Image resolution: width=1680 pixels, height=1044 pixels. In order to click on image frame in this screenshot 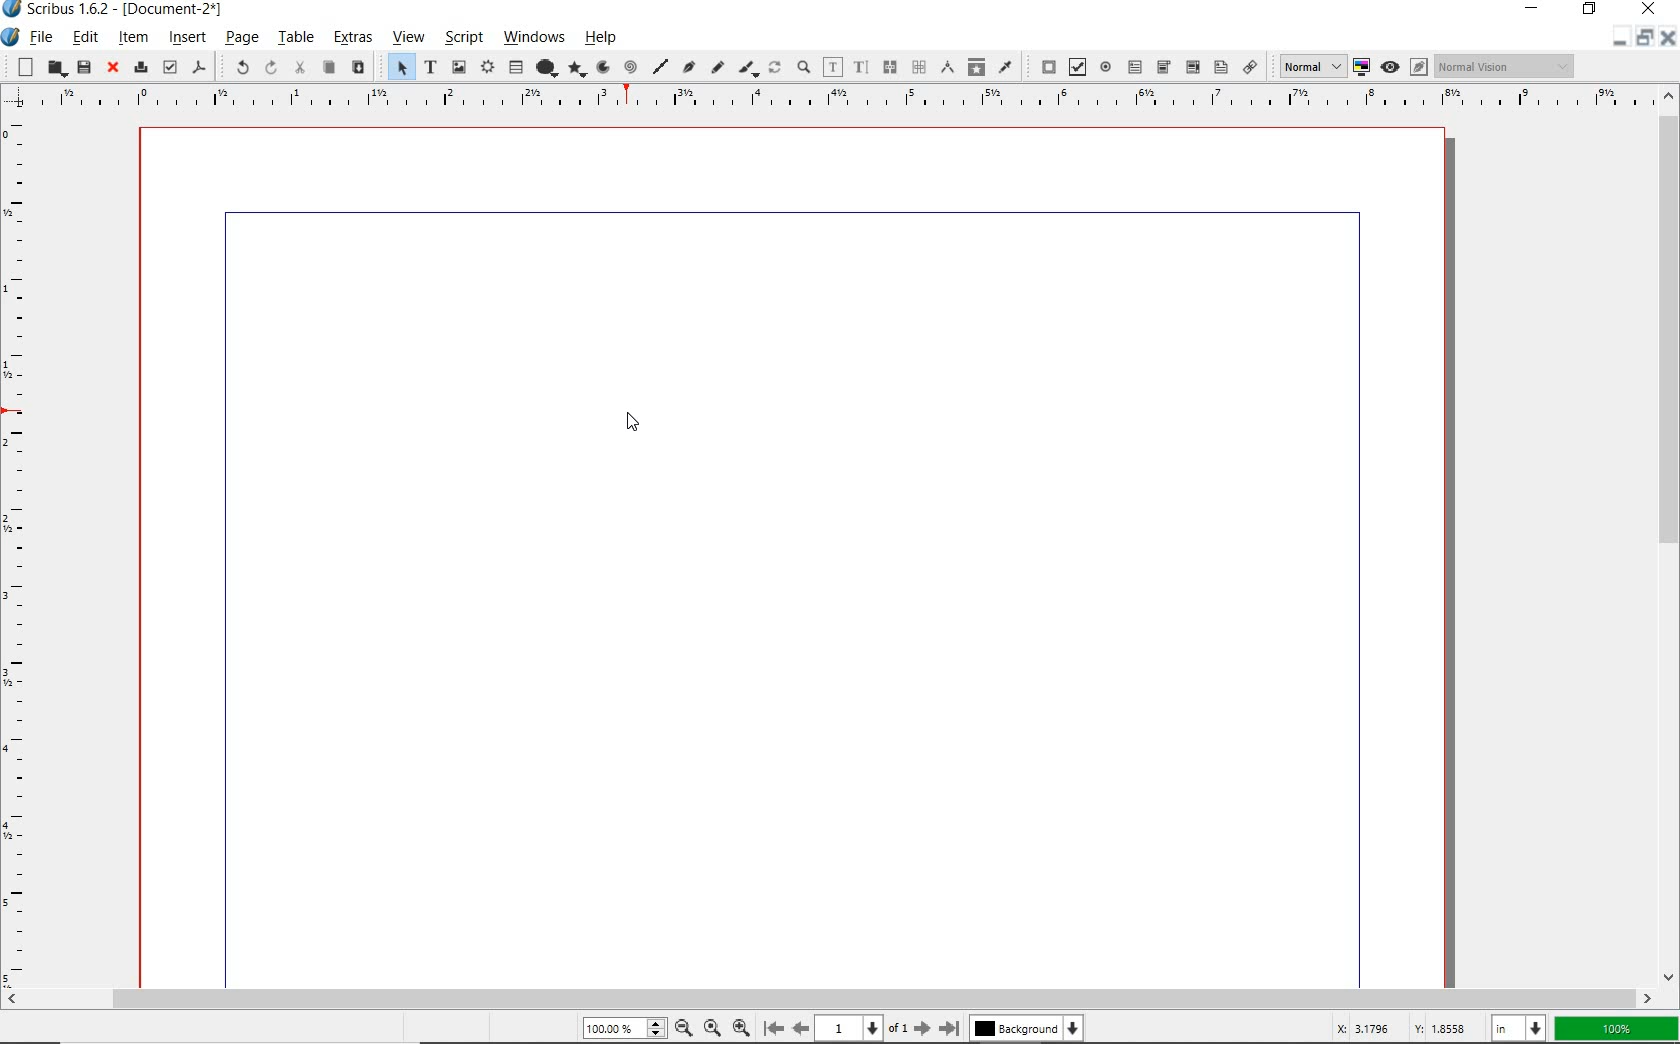, I will do `click(457, 66)`.